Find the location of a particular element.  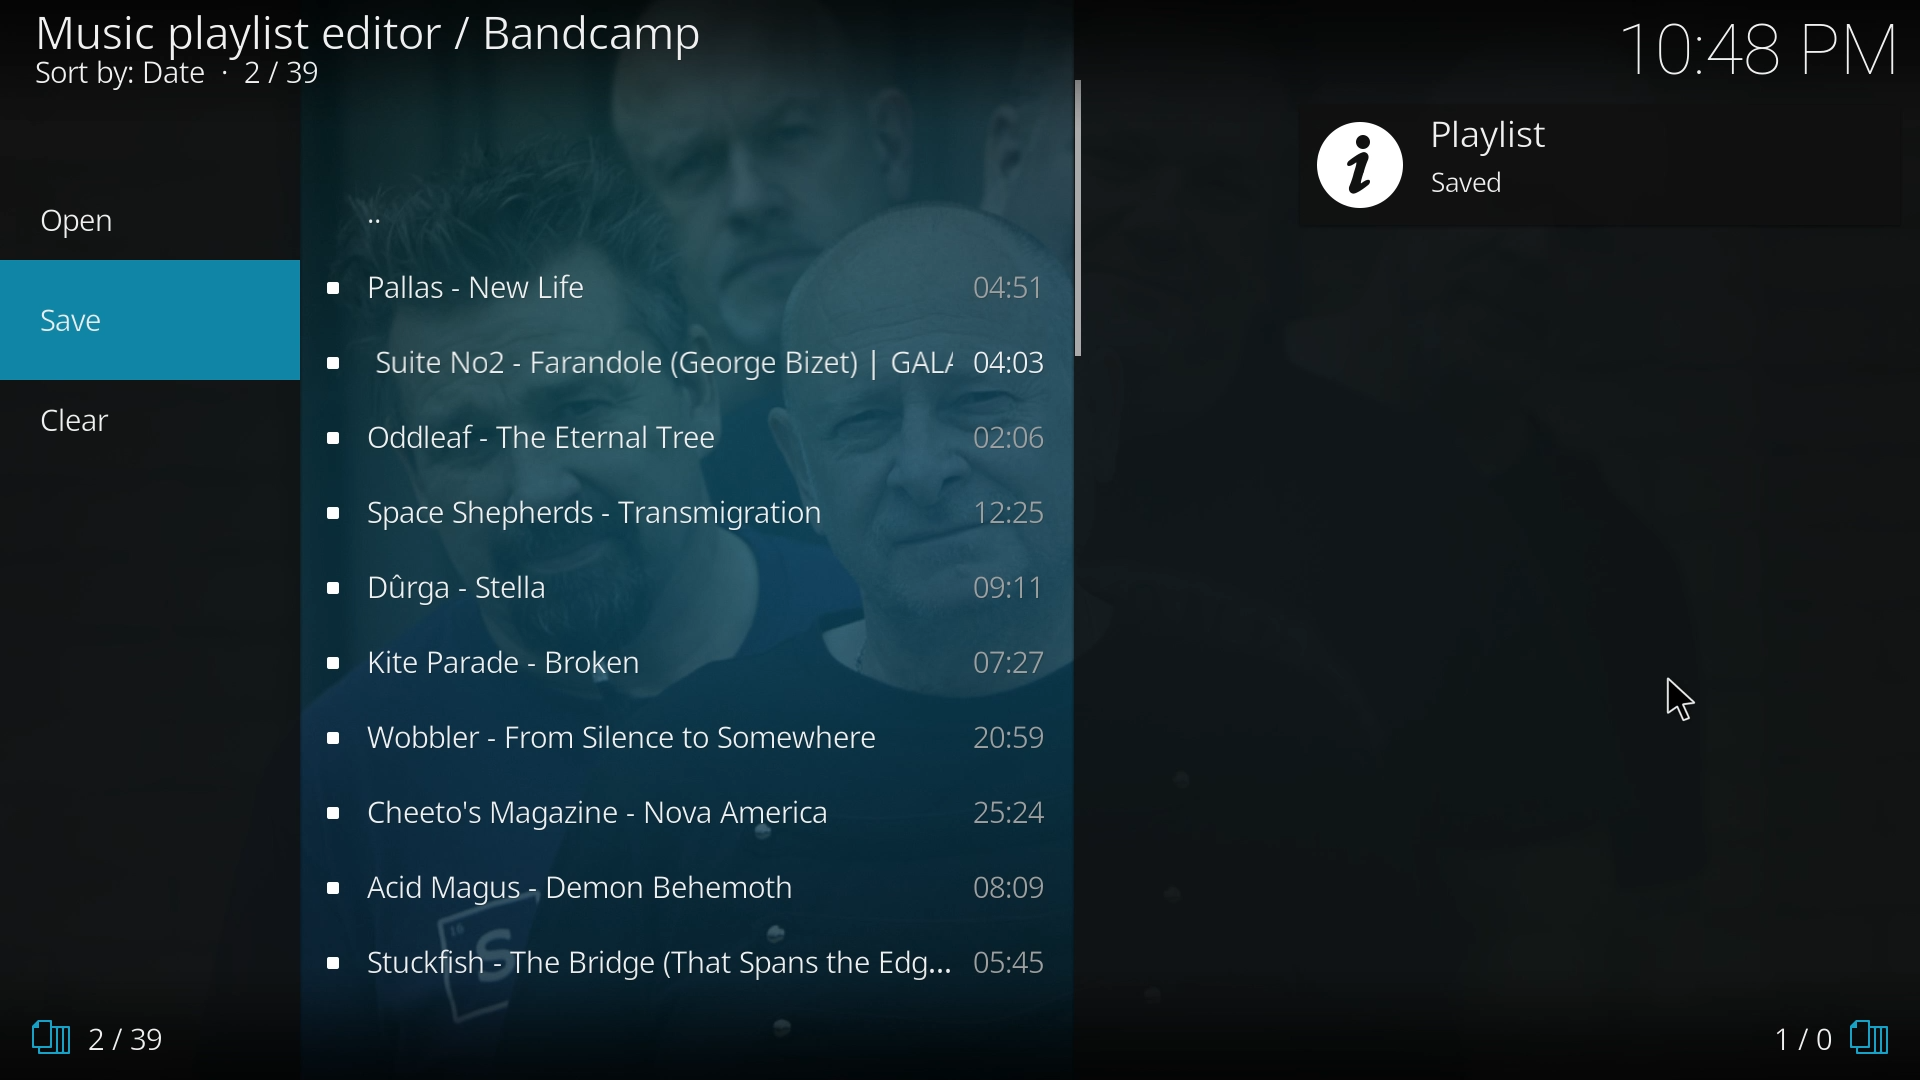

song is located at coordinates (692, 818).